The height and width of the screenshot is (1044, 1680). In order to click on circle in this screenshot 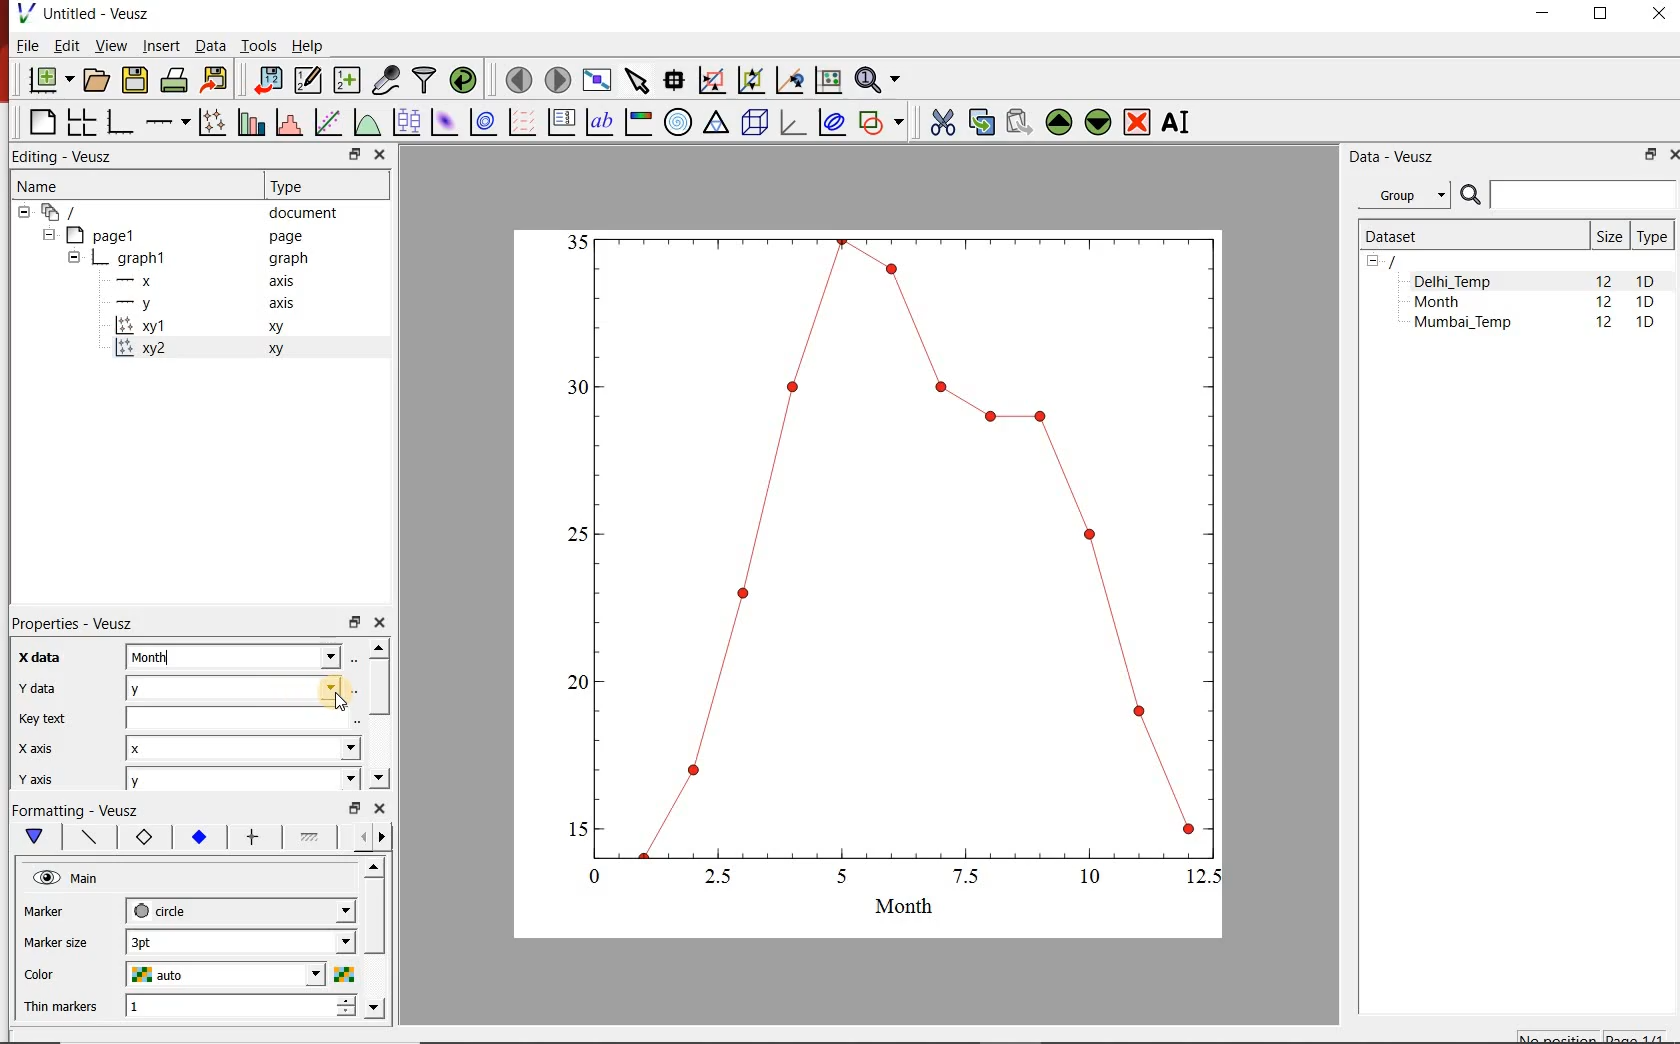, I will do `click(241, 911)`.